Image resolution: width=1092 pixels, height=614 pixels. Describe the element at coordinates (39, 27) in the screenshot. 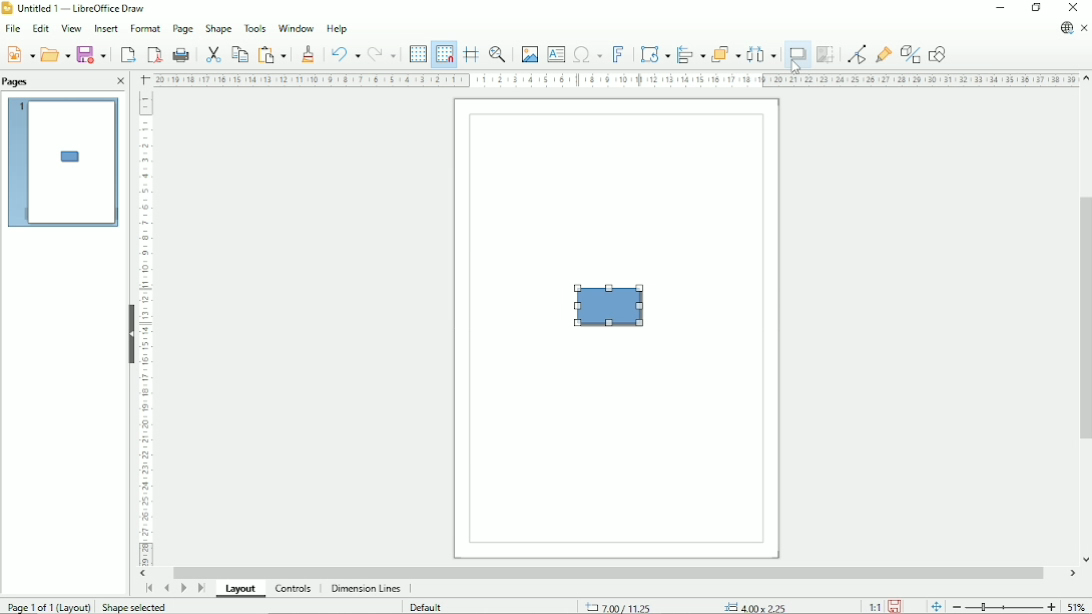

I see `Edit` at that location.